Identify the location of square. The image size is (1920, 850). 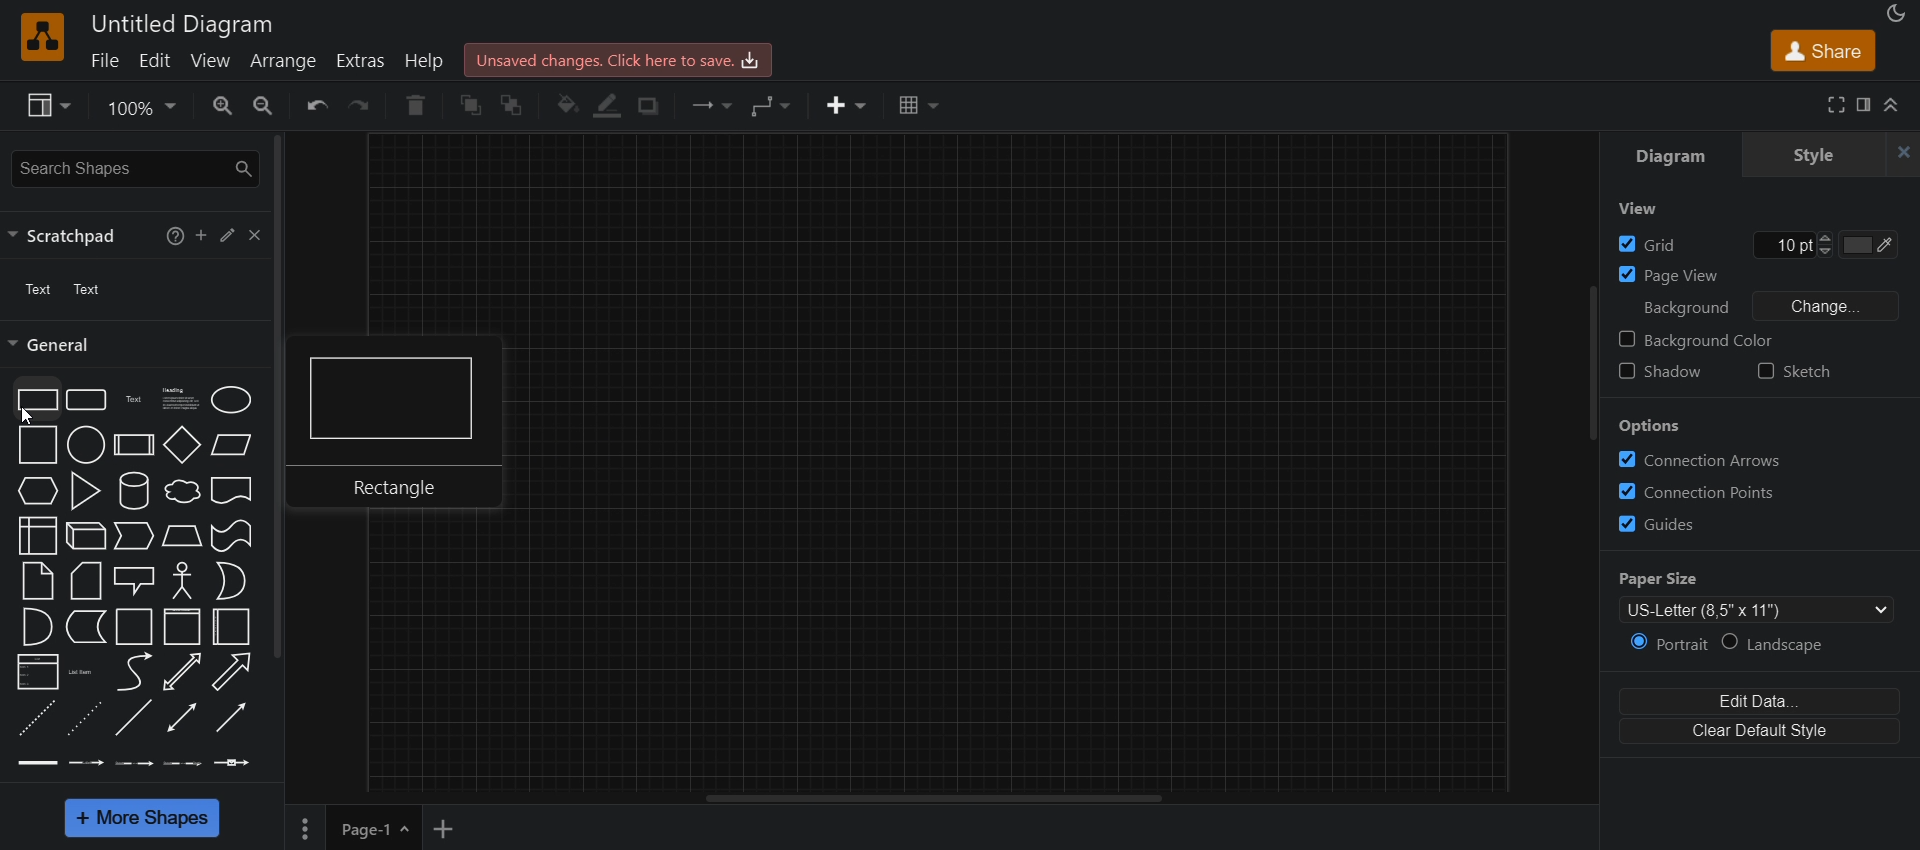
(37, 445).